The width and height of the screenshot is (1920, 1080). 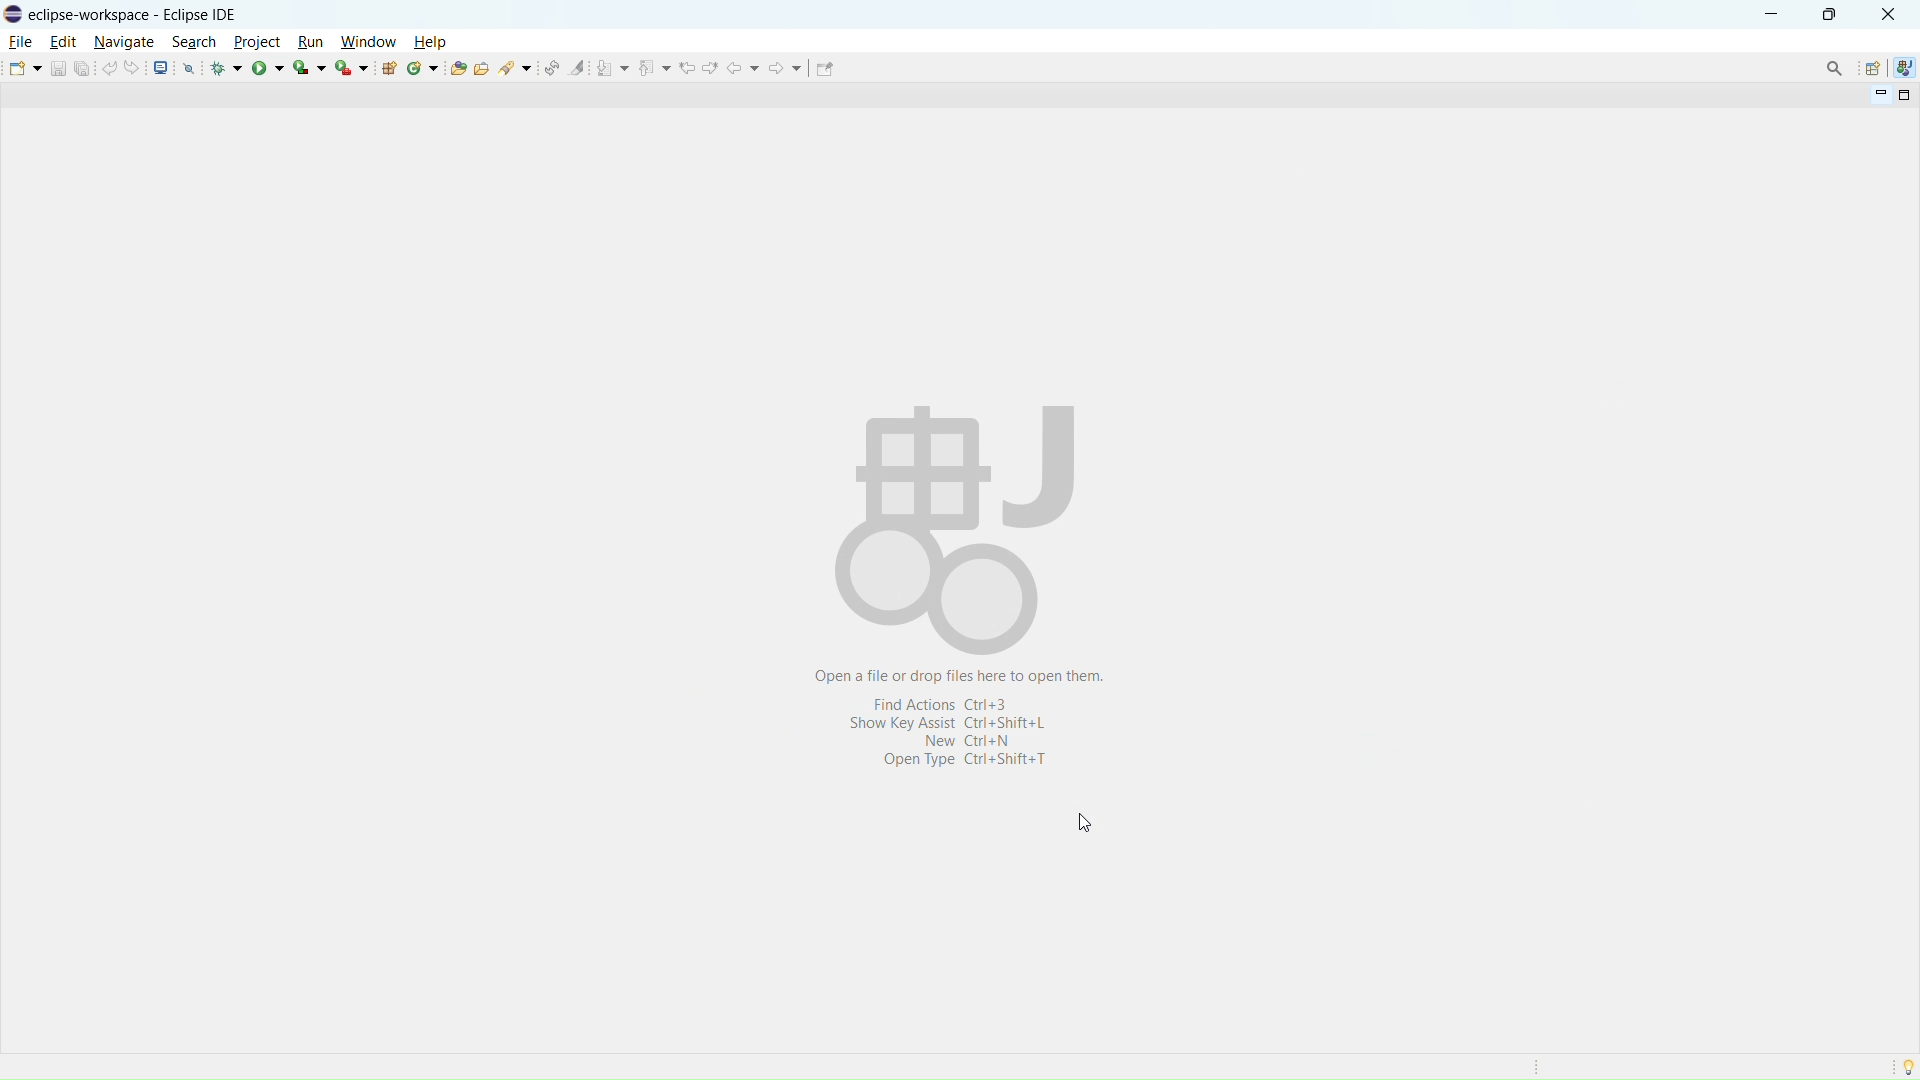 What do you see at coordinates (962, 741) in the screenshot?
I see `Shortcuts` at bounding box center [962, 741].